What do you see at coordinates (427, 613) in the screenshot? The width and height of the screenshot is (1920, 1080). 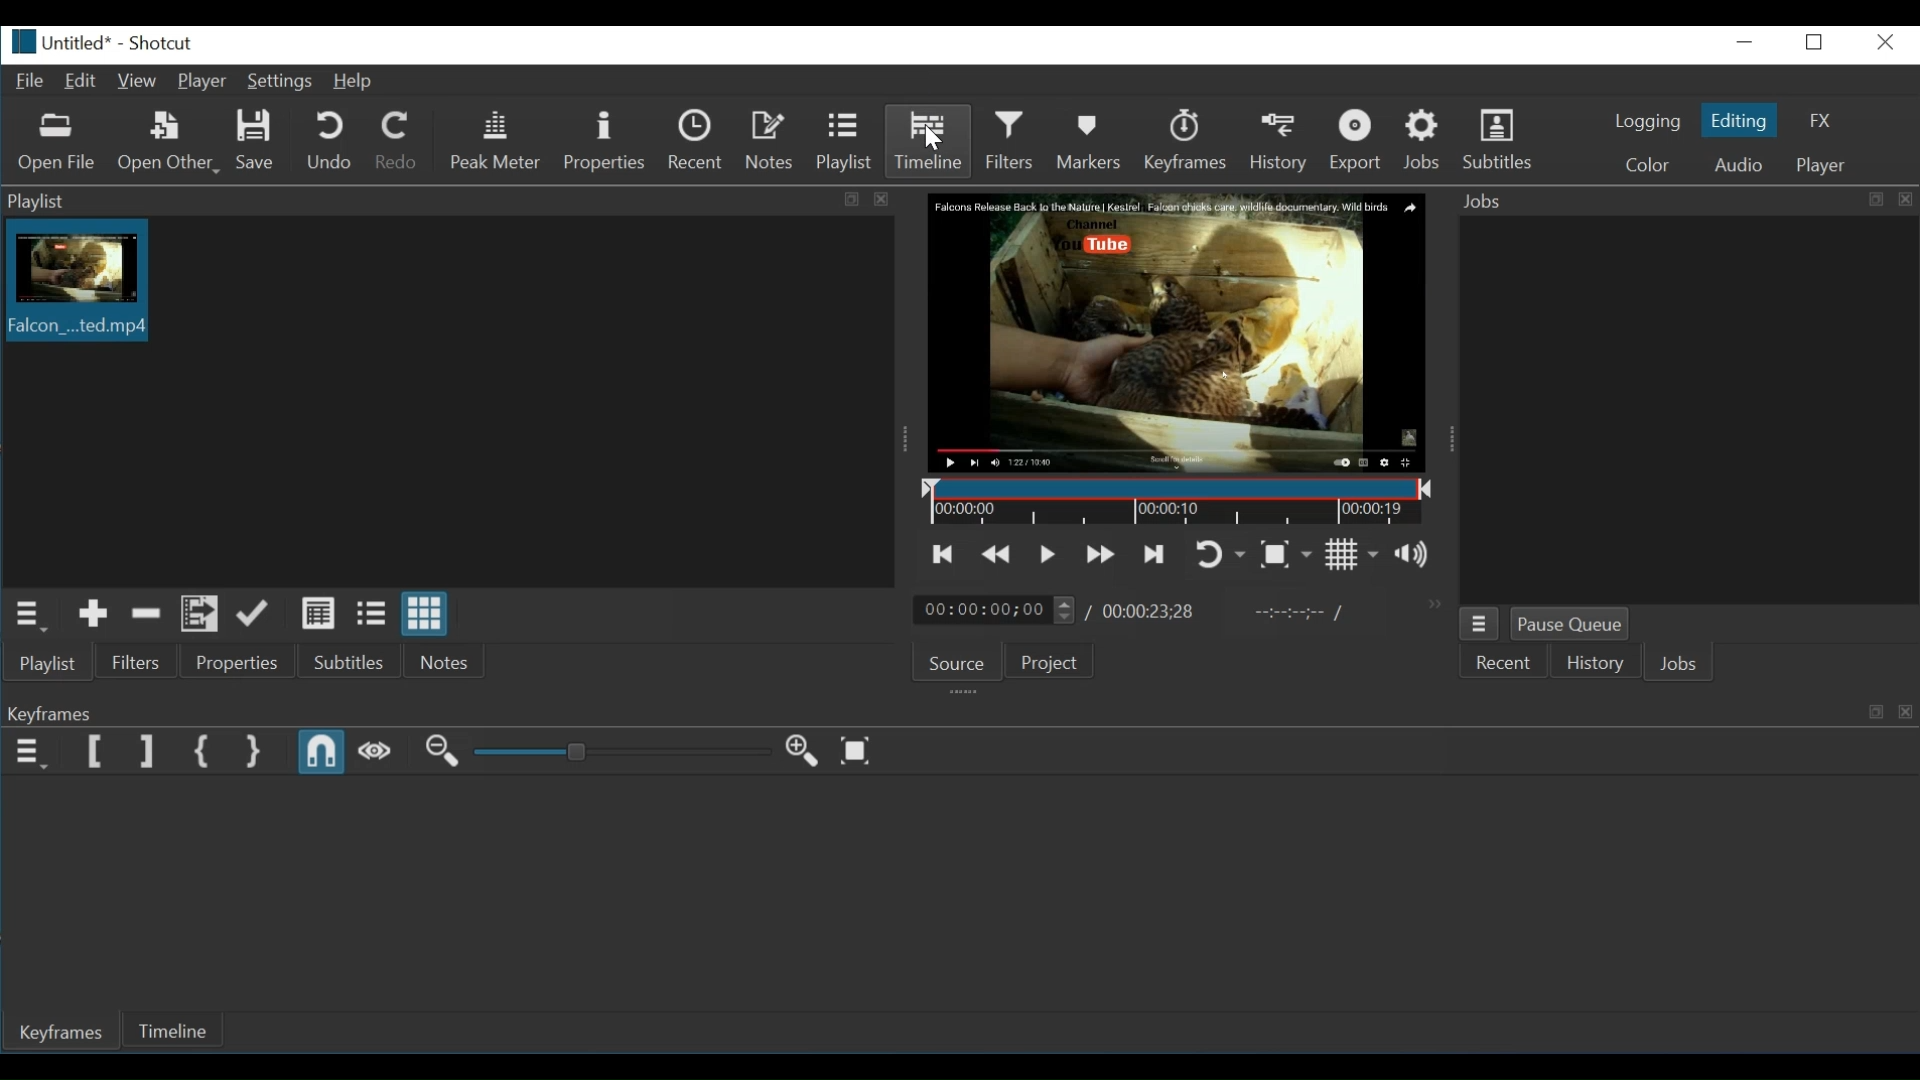 I see `View as icon` at bounding box center [427, 613].